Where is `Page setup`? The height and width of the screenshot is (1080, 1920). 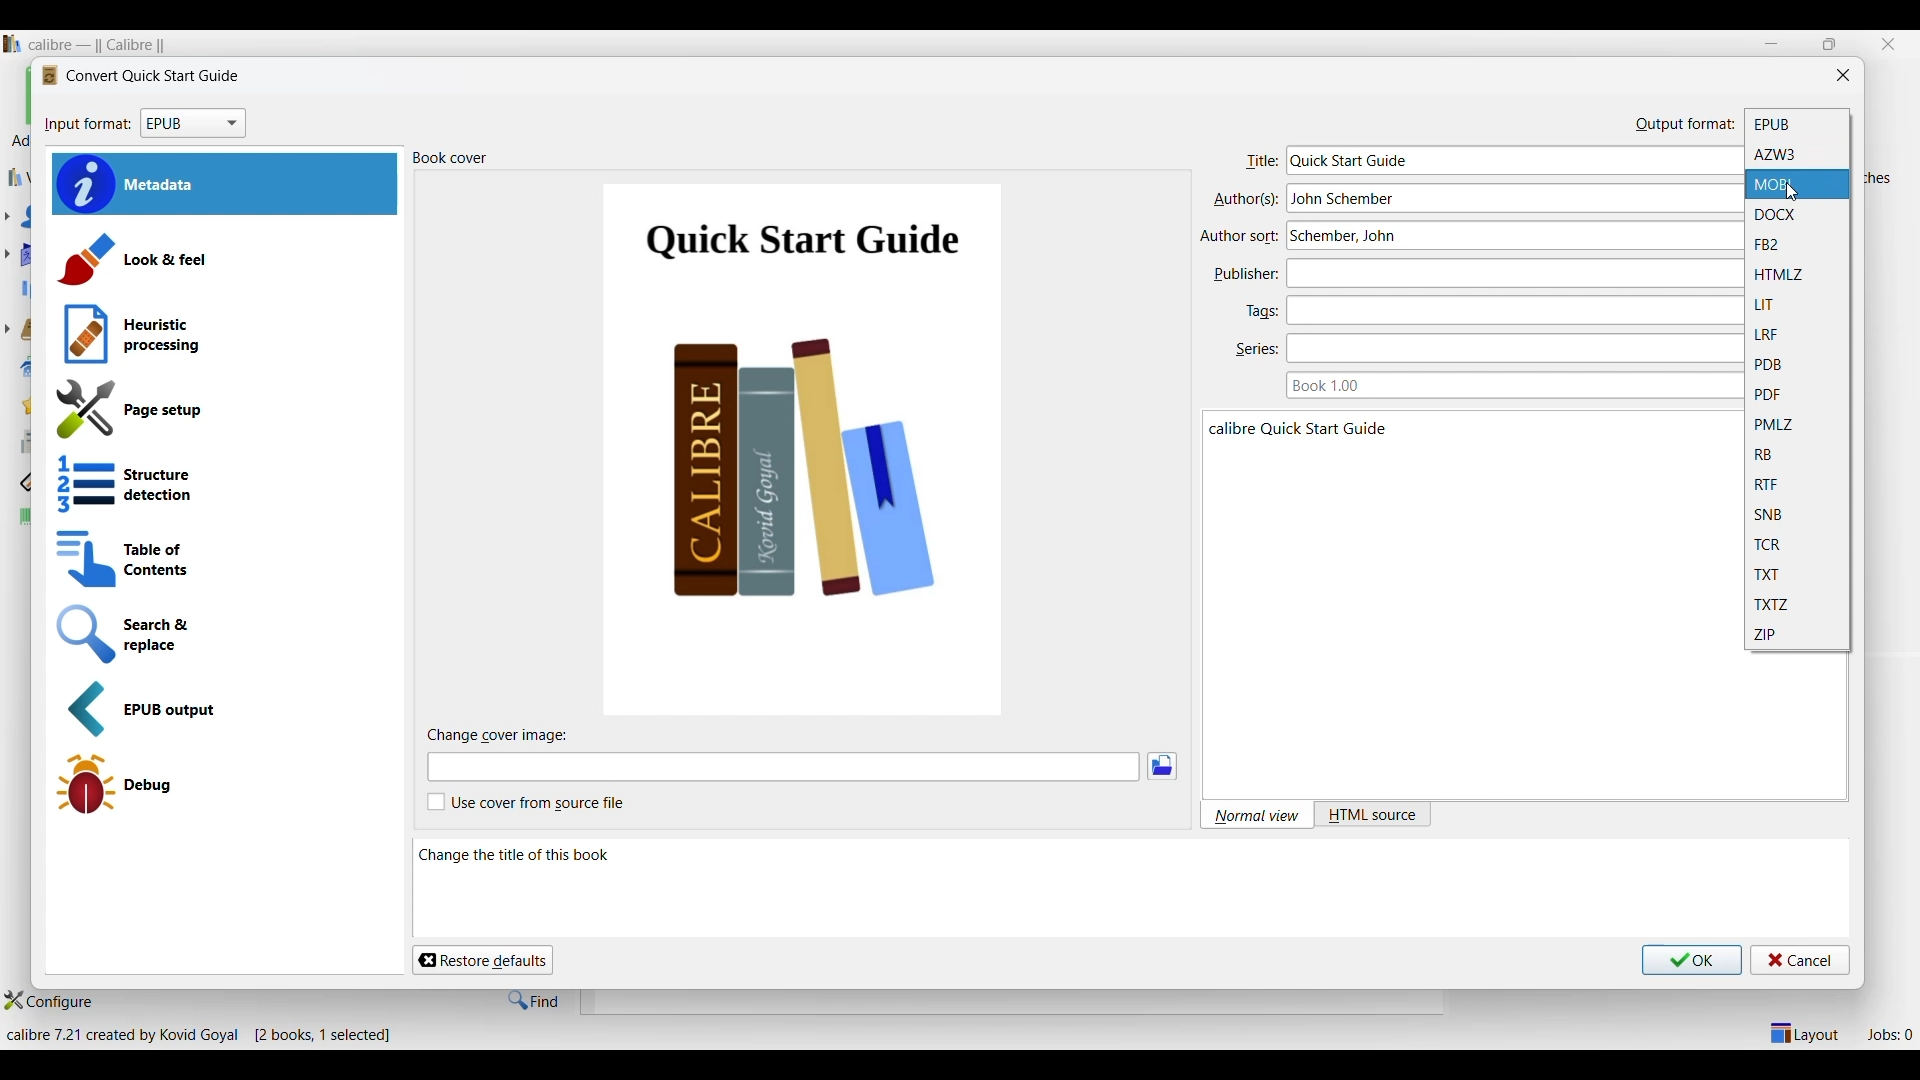
Page setup is located at coordinates (221, 410).